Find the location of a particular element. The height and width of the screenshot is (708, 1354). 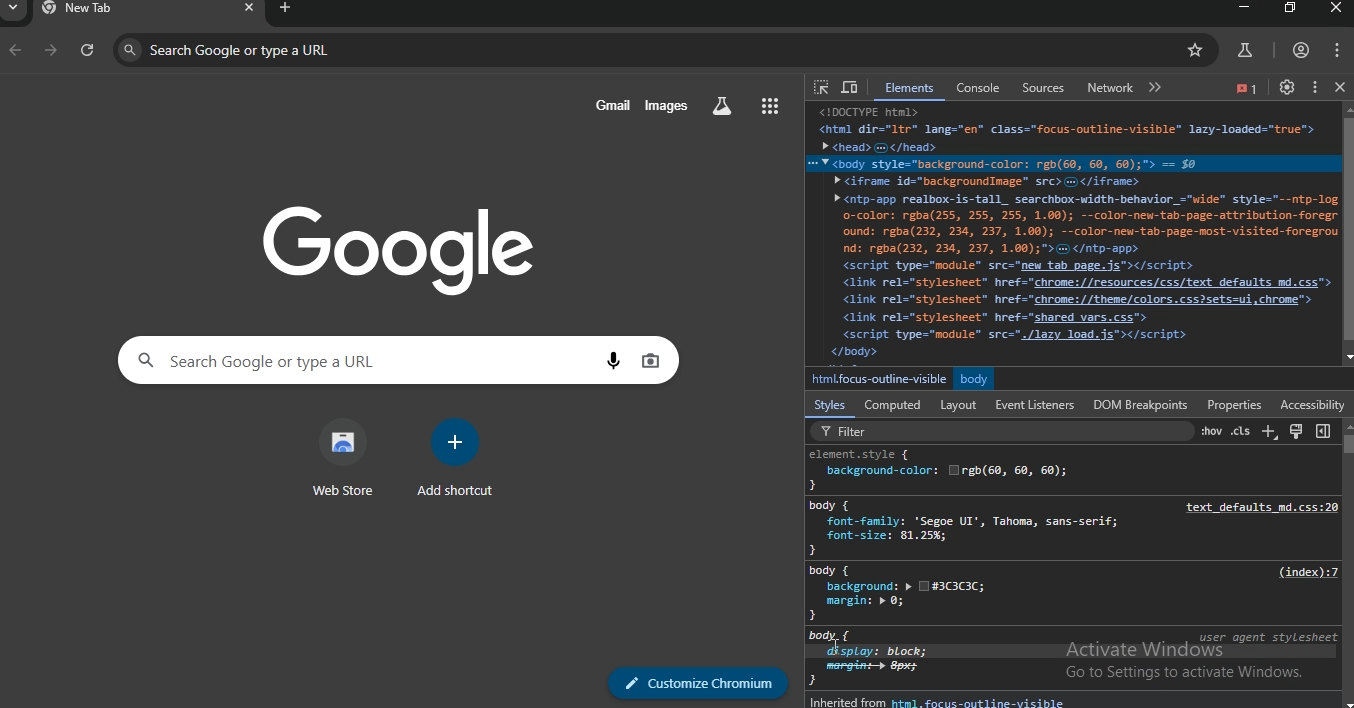

Properties is located at coordinates (1235, 404).